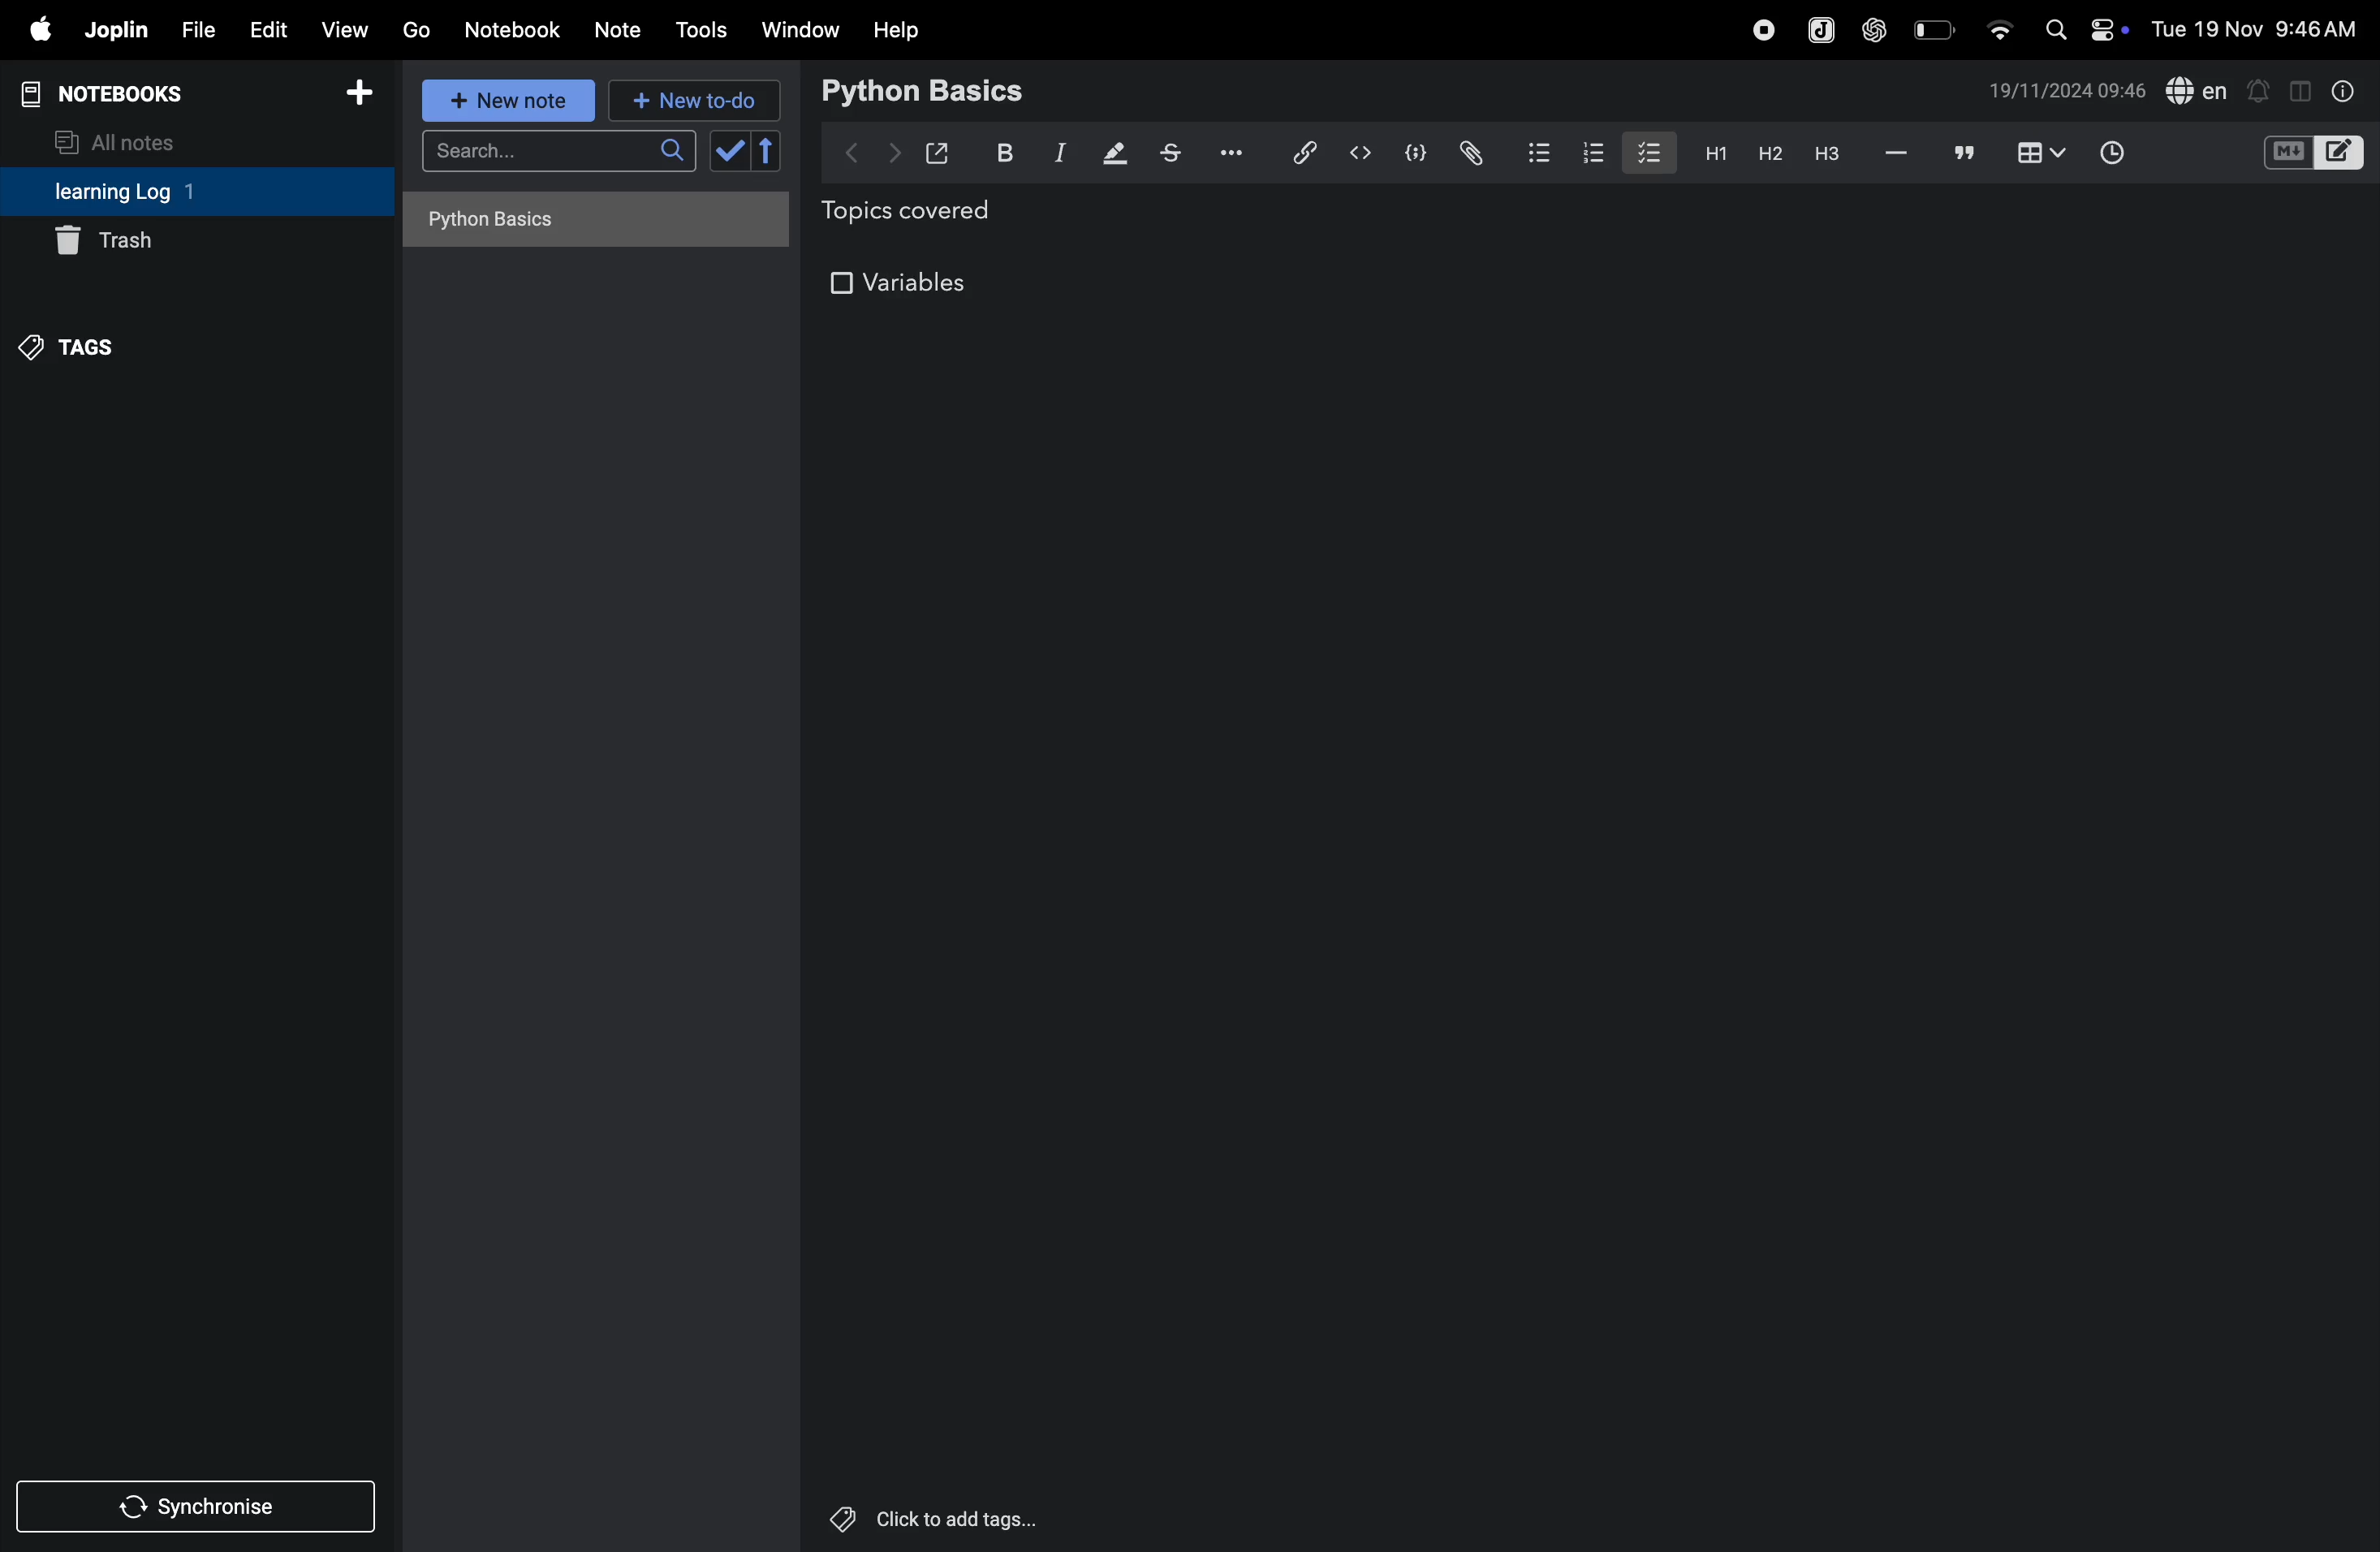 The image size is (2380, 1552). What do you see at coordinates (558, 157) in the screenshot?
I see `search` at bounding box center [558, 157].